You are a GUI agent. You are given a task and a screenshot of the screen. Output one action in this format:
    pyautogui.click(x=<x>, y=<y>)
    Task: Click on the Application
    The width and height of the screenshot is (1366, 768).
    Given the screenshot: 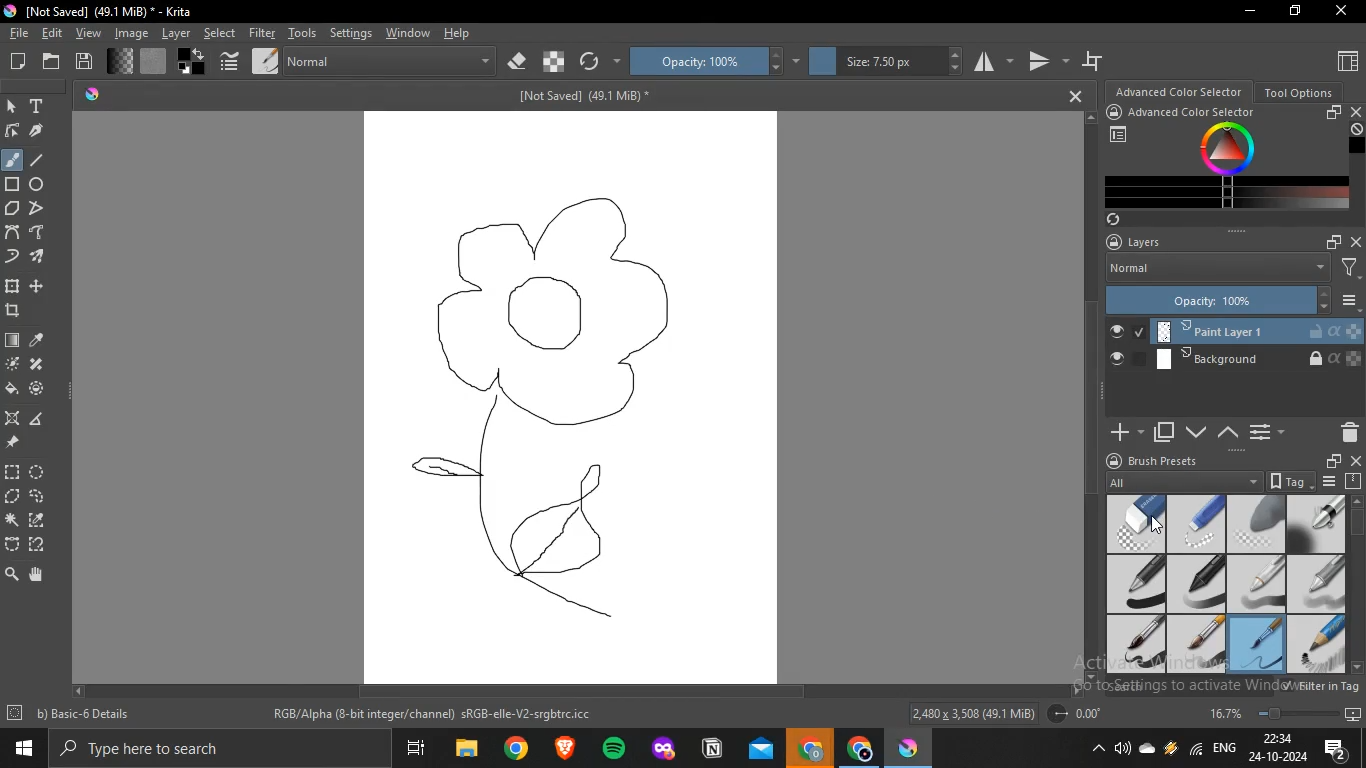 What is the action you would take?
    pyautogui.click(x=713, y=748)
    